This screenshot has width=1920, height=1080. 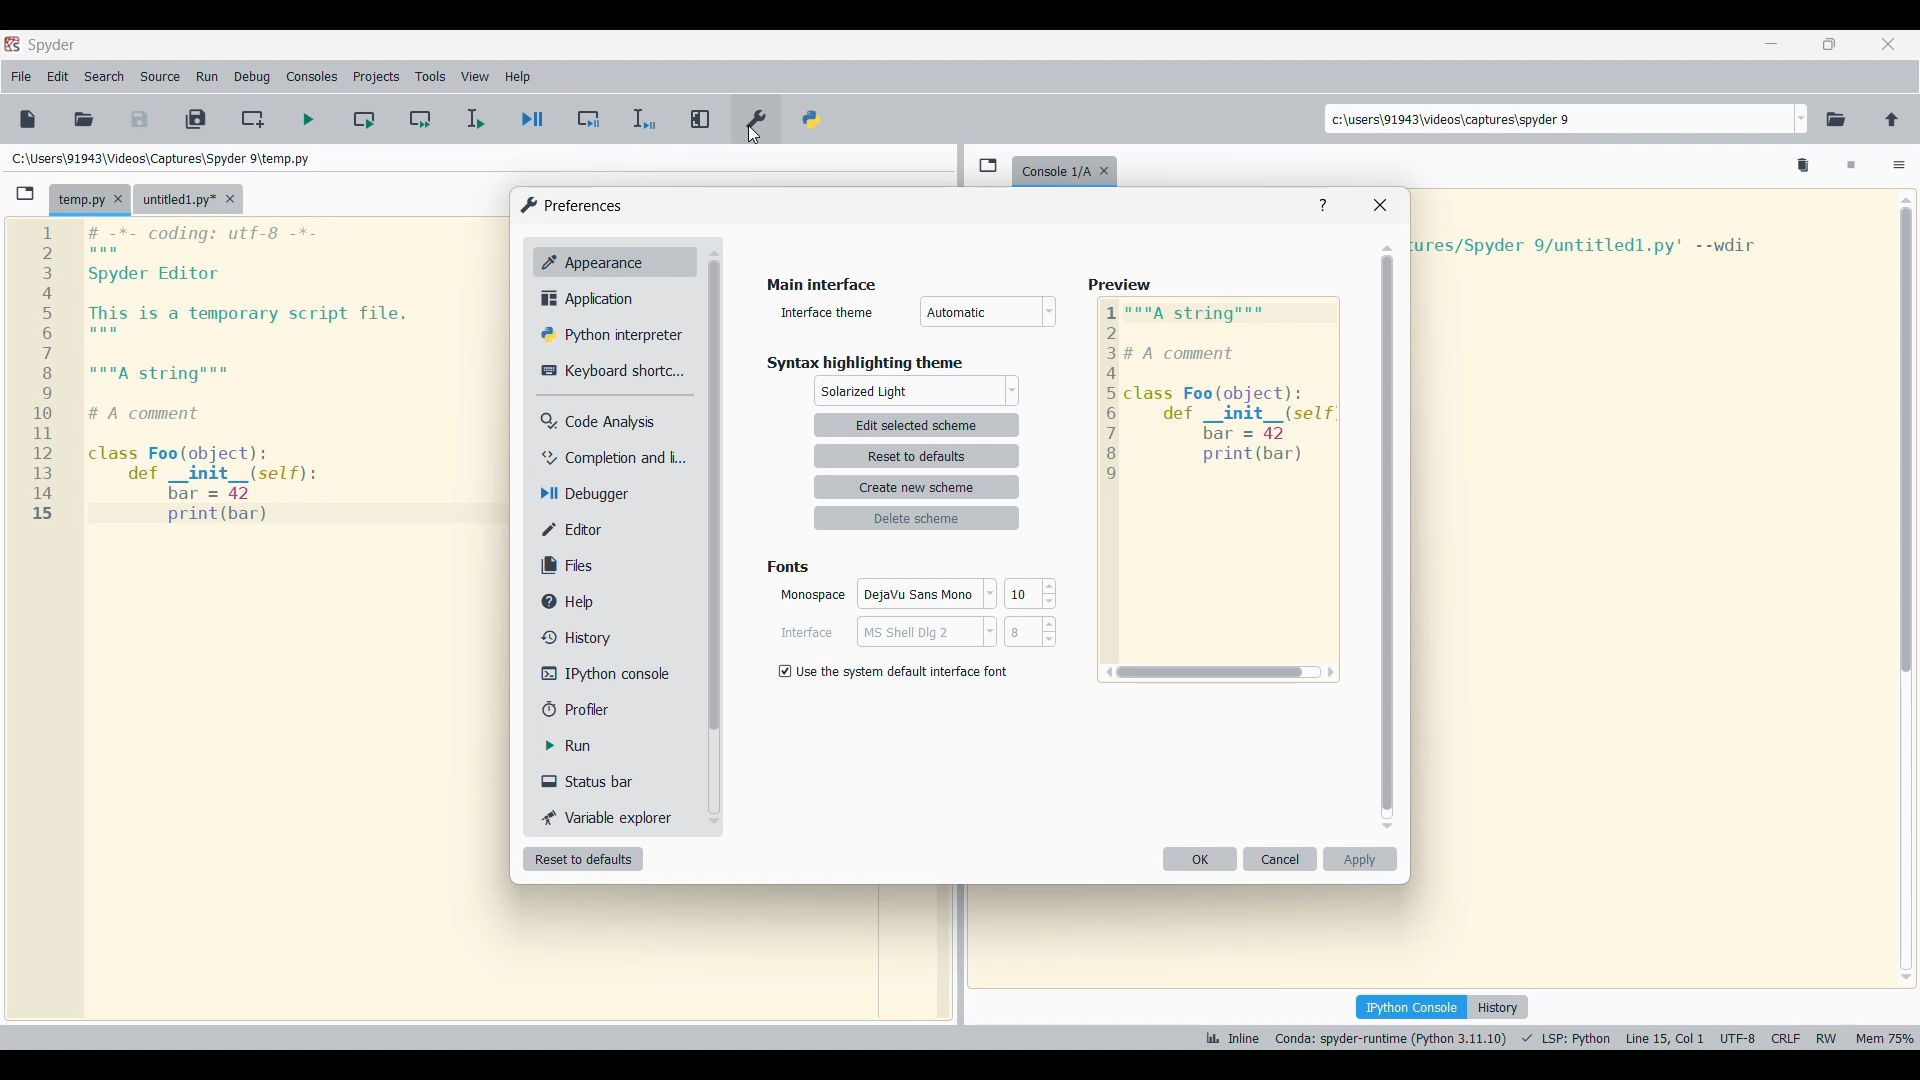 What do you see at coordinates (589, 120) in the screenshot?
I see `Debug cell` at bounding box center [589, 120].